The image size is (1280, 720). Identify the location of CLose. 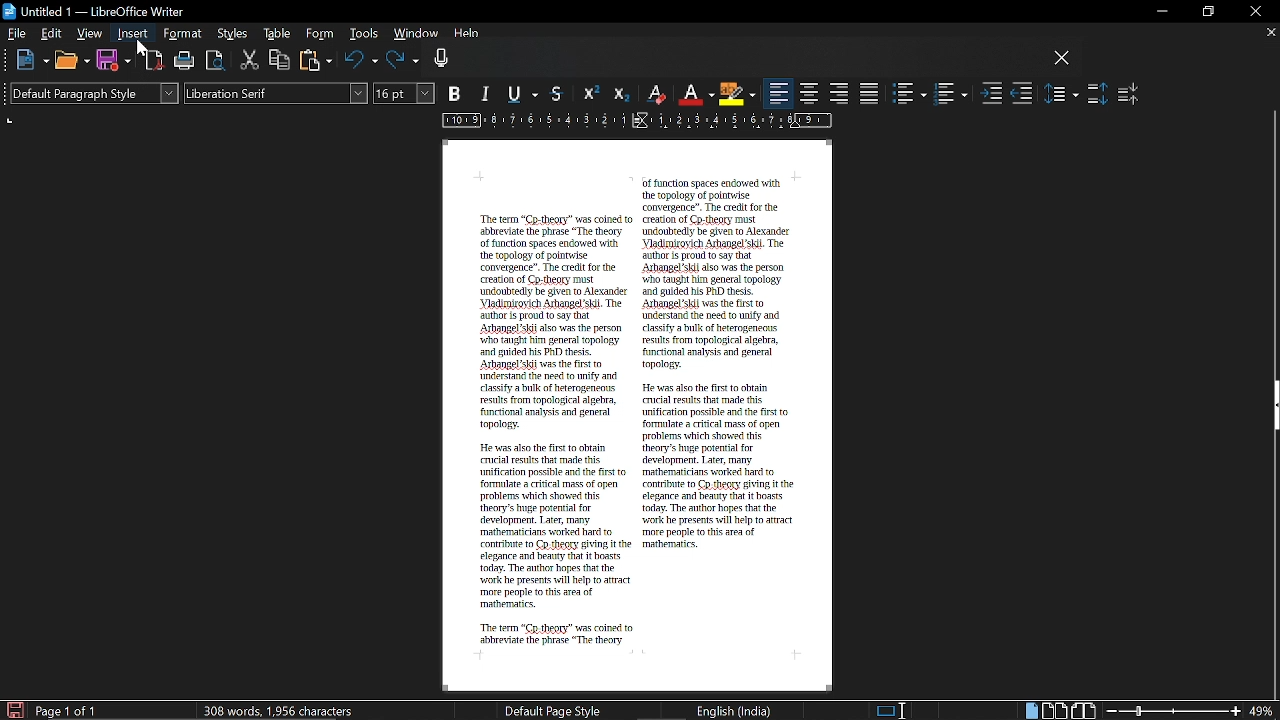
(1062, 59).